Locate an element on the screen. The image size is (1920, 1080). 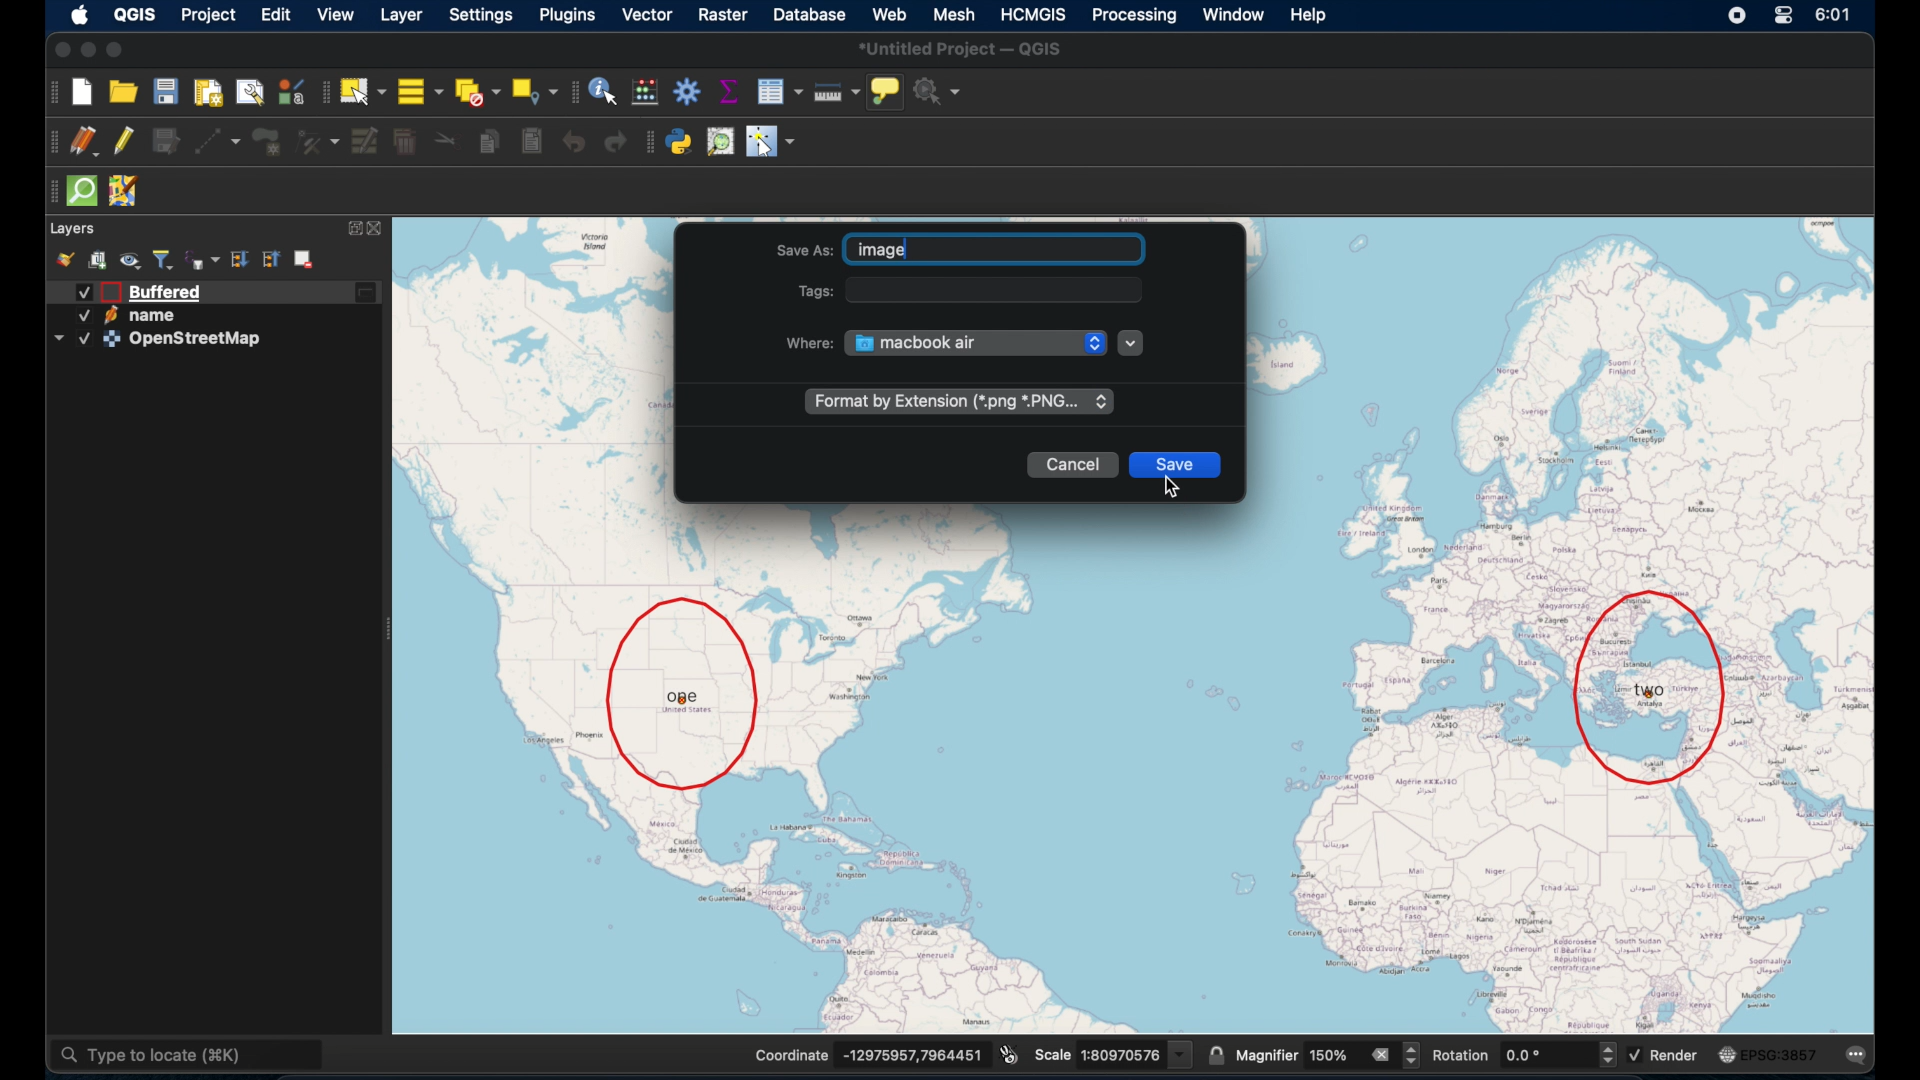
cut features is located at coordinates (442, 138).